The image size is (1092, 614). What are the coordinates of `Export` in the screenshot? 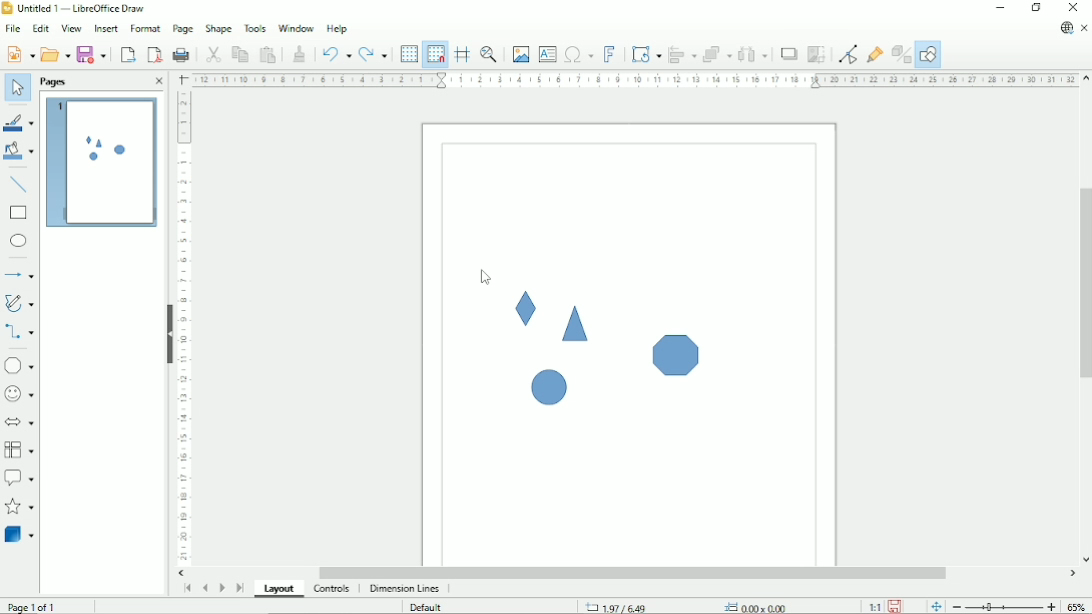 It's located at (128, 54).